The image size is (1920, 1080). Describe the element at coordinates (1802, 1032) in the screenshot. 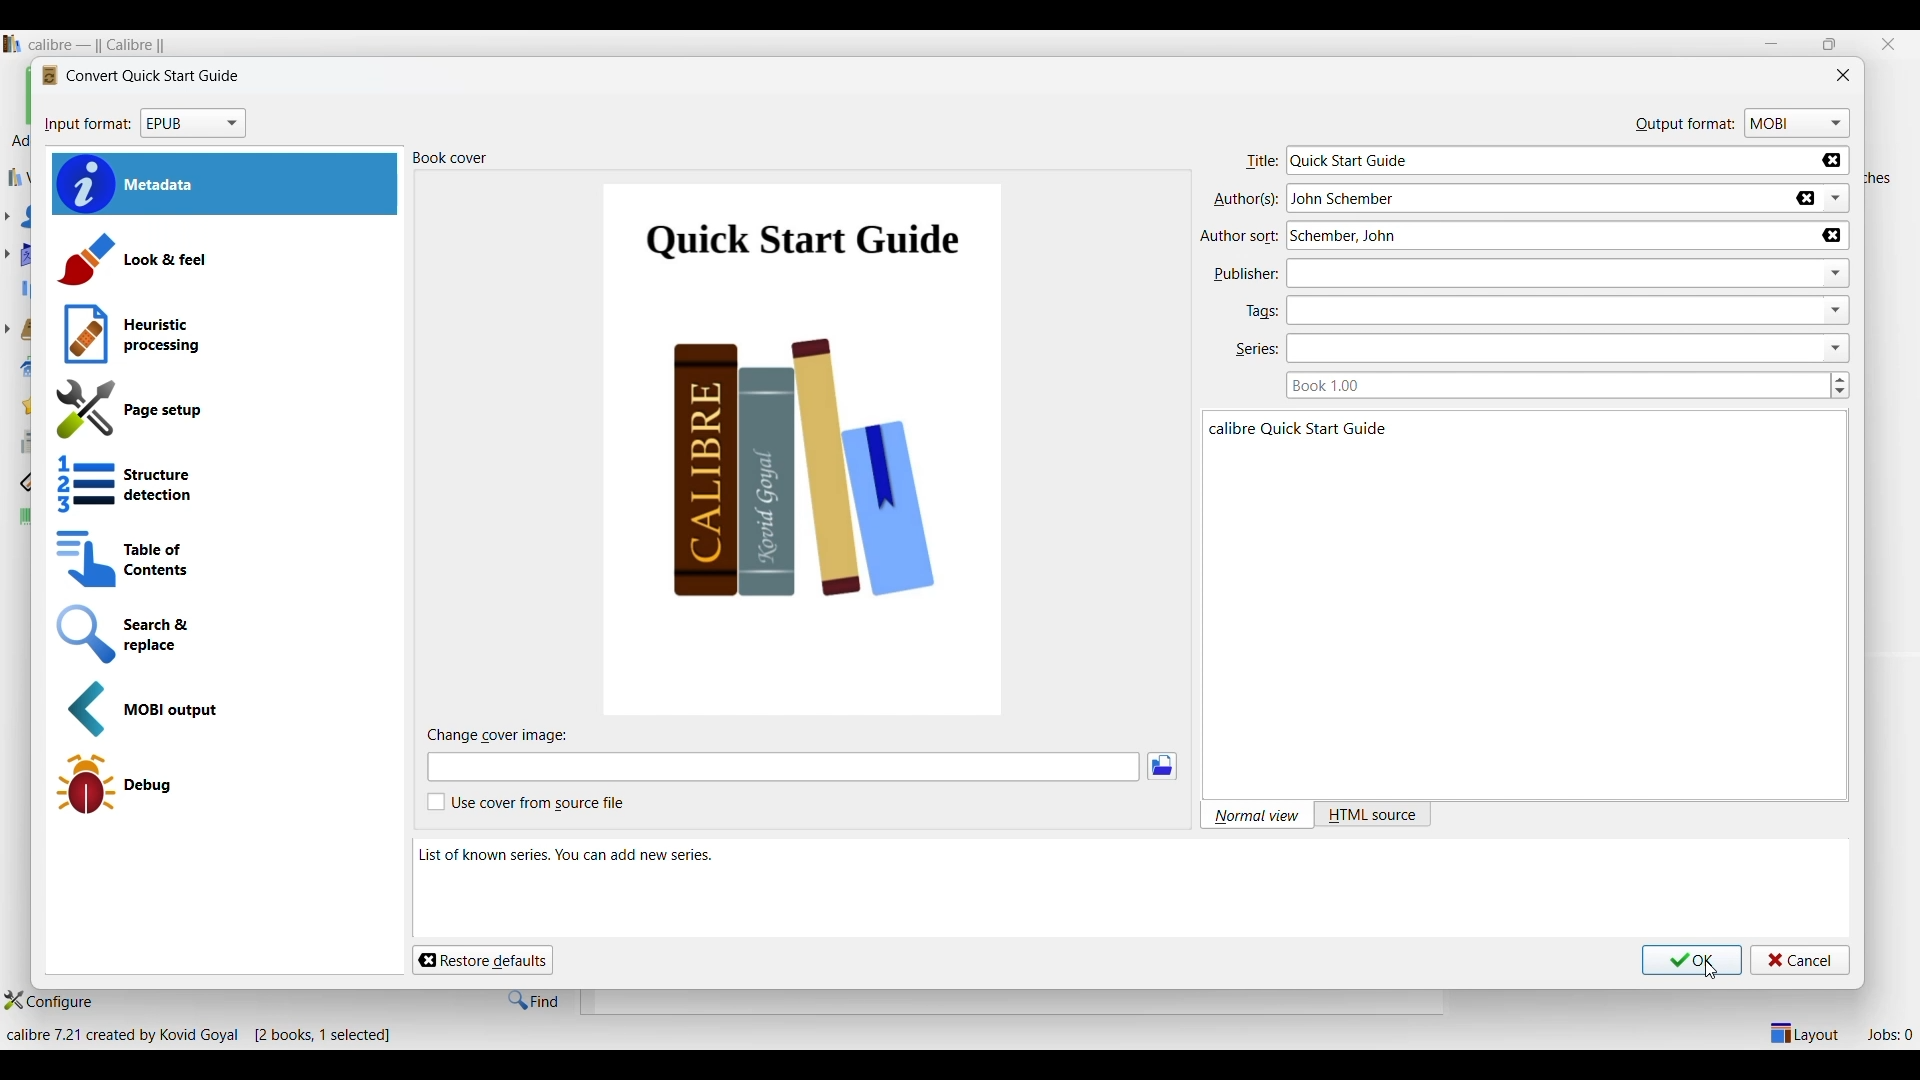

I see `Show/Hide parts of layout` at that location.